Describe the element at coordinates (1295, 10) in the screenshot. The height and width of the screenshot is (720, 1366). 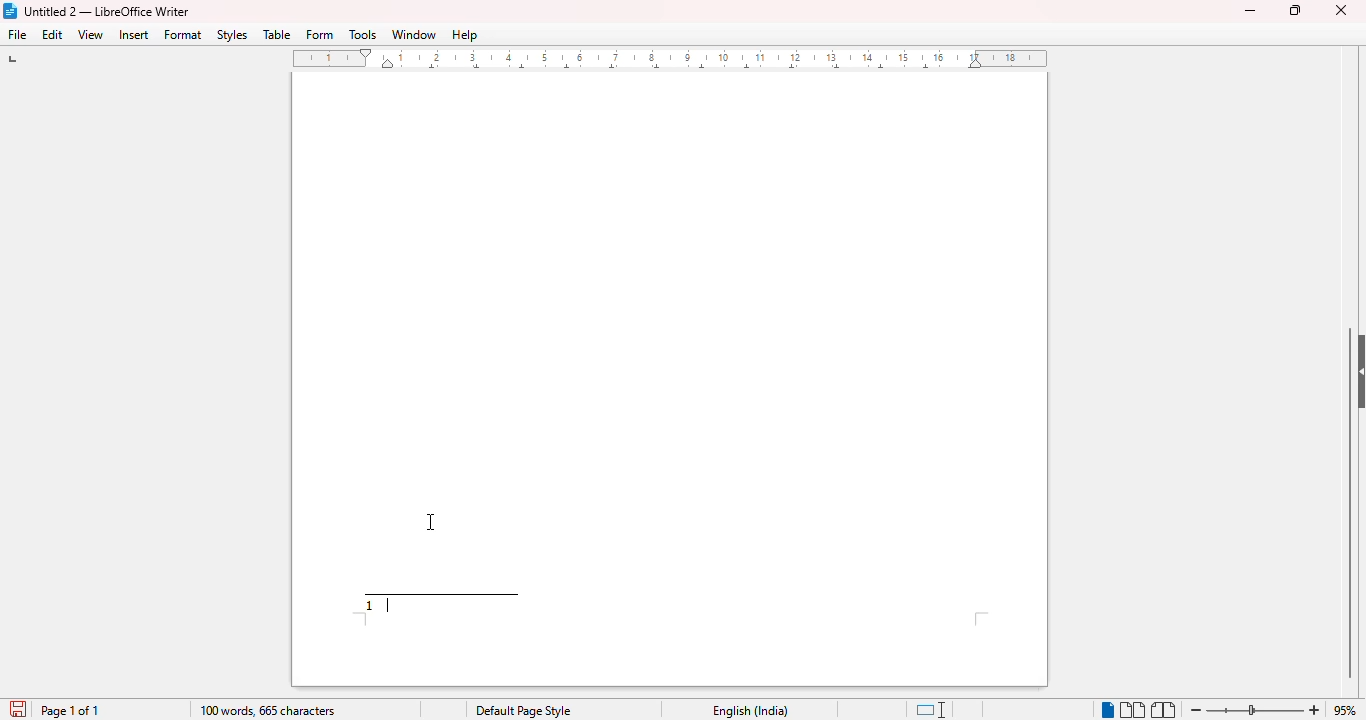
I see `maximize` at that location.